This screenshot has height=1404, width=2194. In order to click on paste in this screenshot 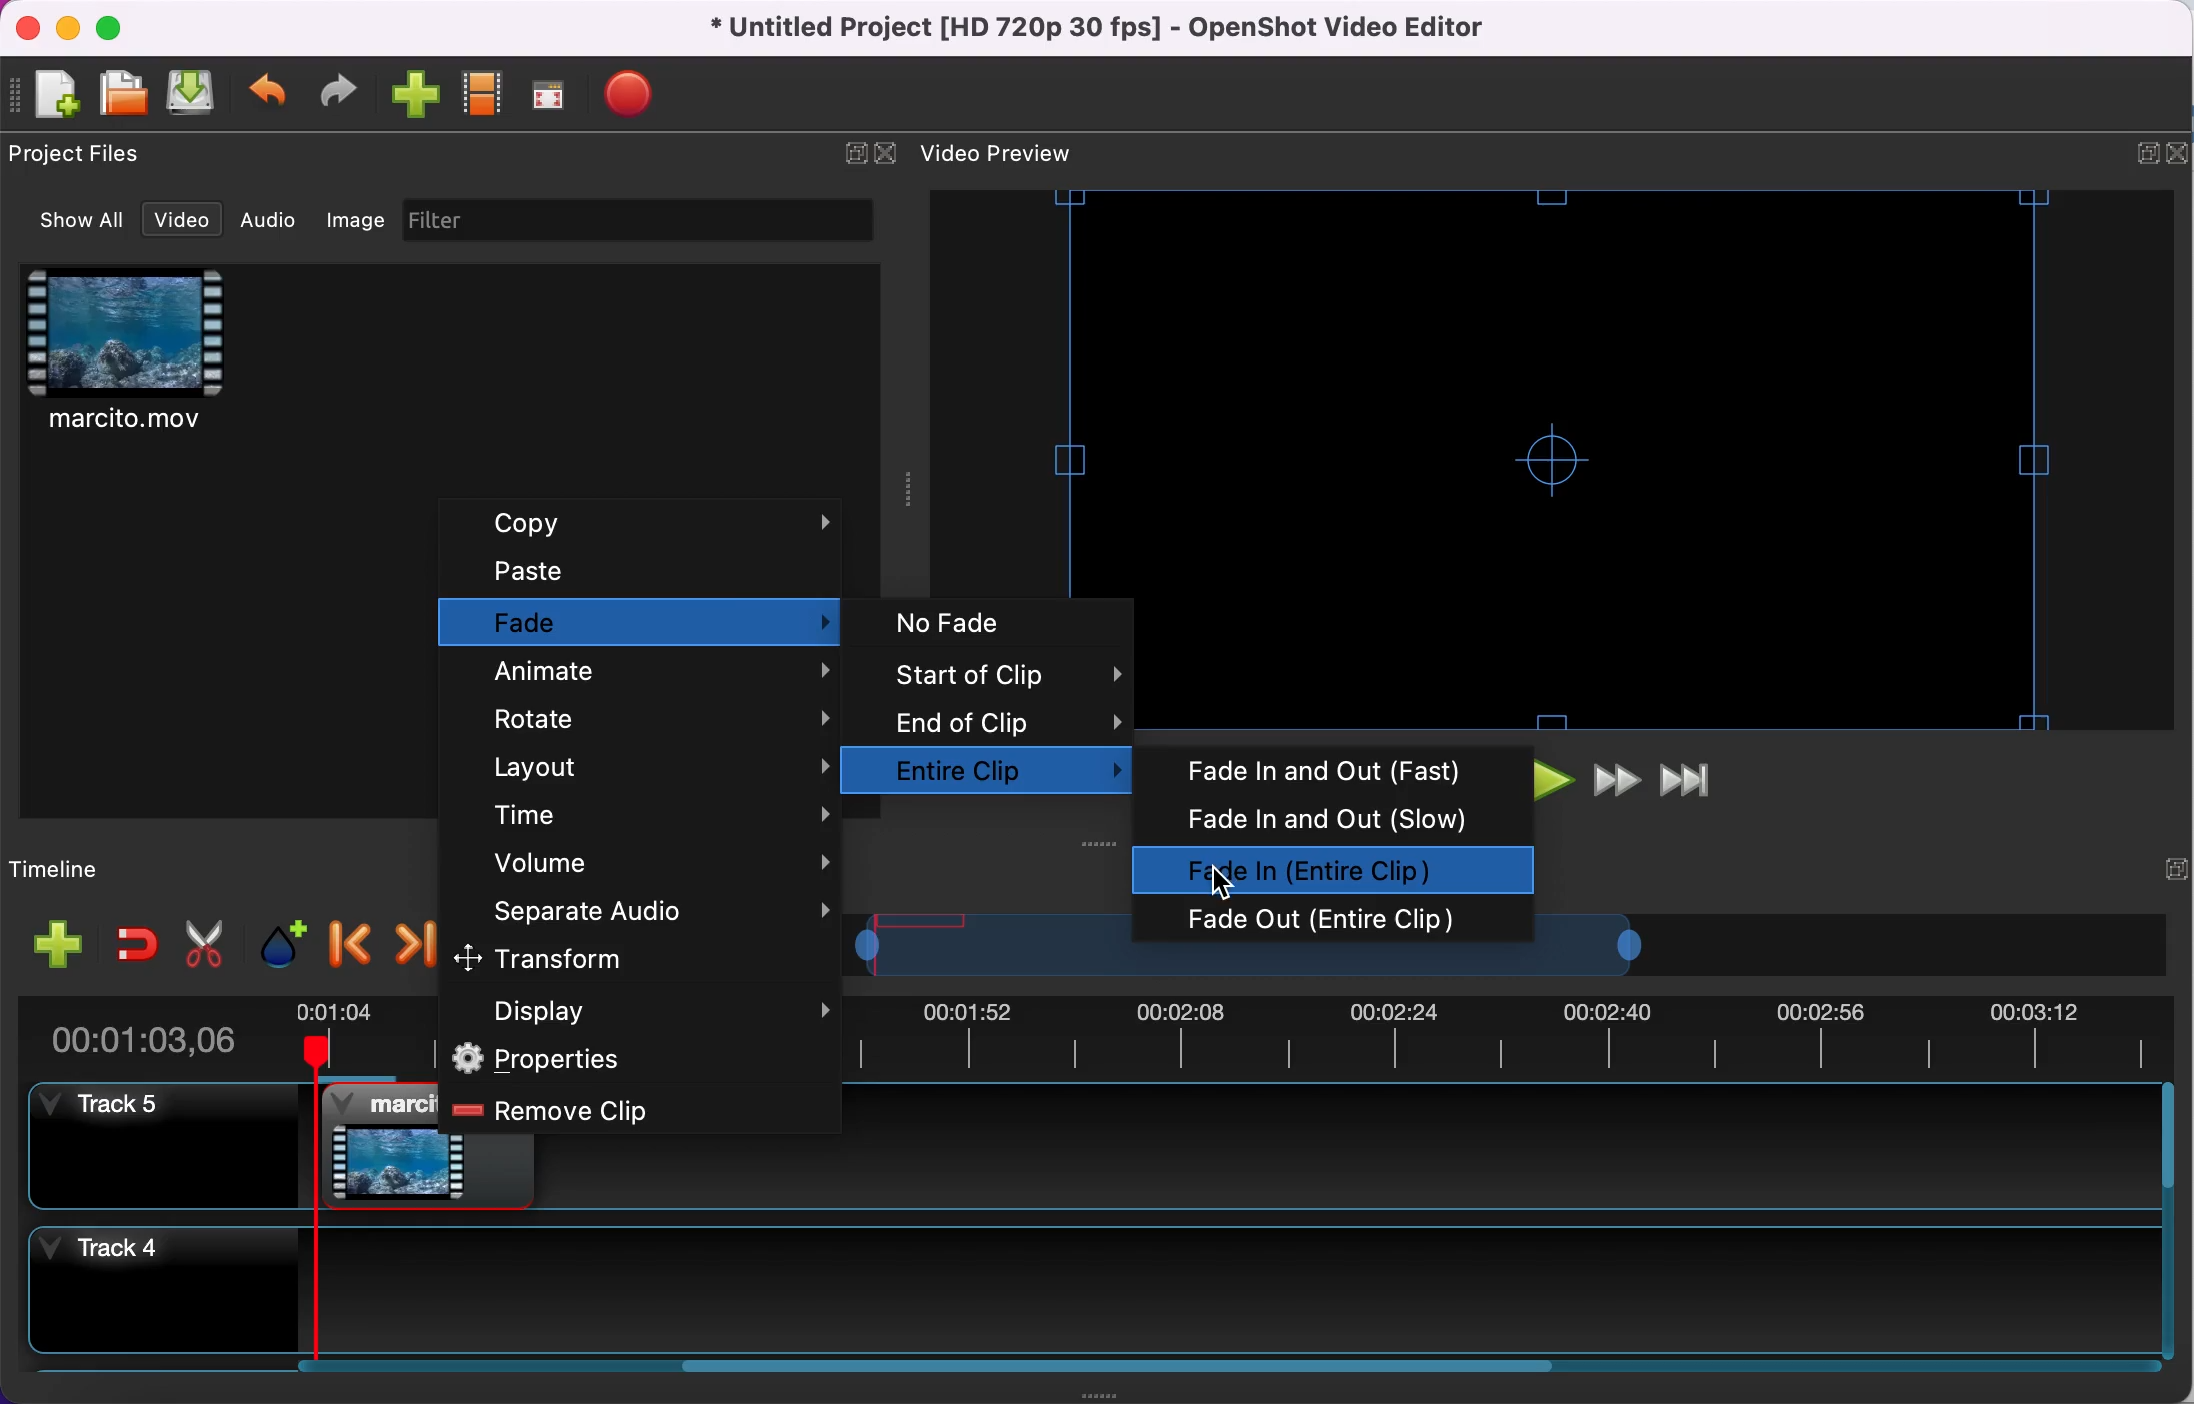, I will do `click(650, 569)`.